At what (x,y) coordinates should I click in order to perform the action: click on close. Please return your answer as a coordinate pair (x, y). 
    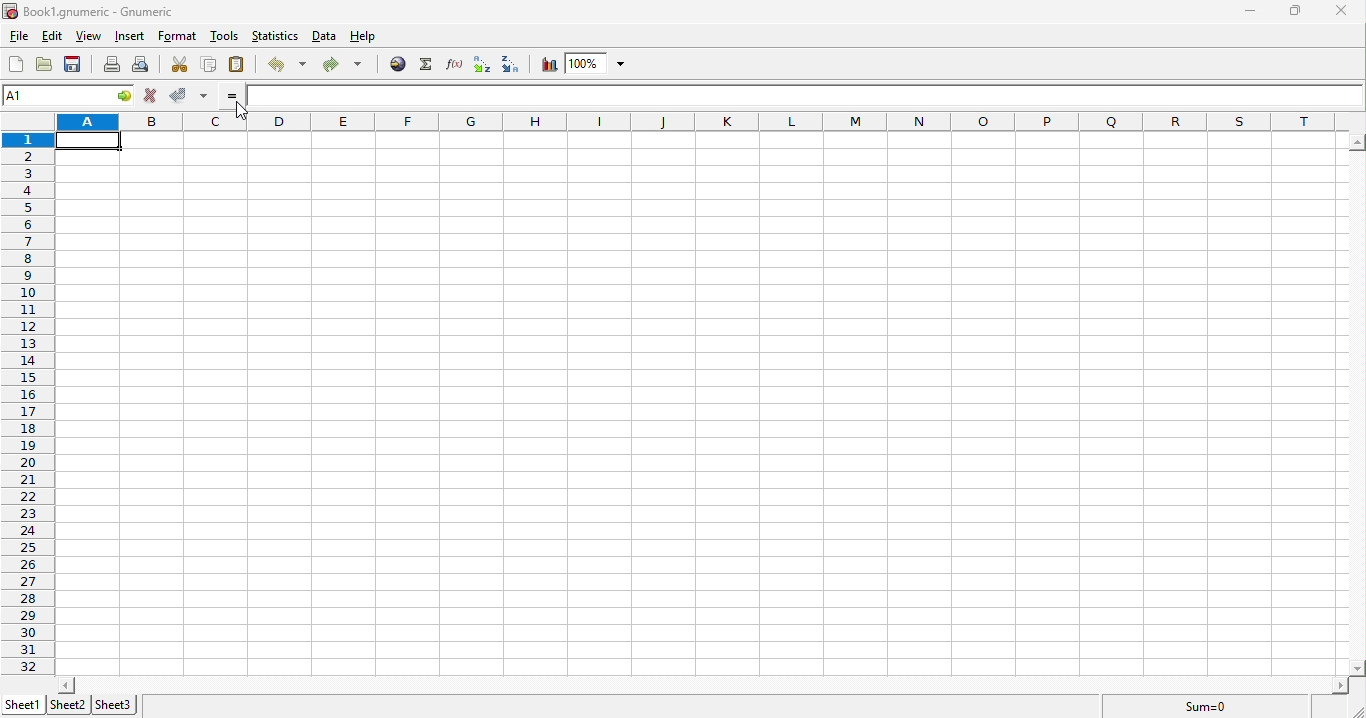
    Looking at the image, I should click on (1339, 9).